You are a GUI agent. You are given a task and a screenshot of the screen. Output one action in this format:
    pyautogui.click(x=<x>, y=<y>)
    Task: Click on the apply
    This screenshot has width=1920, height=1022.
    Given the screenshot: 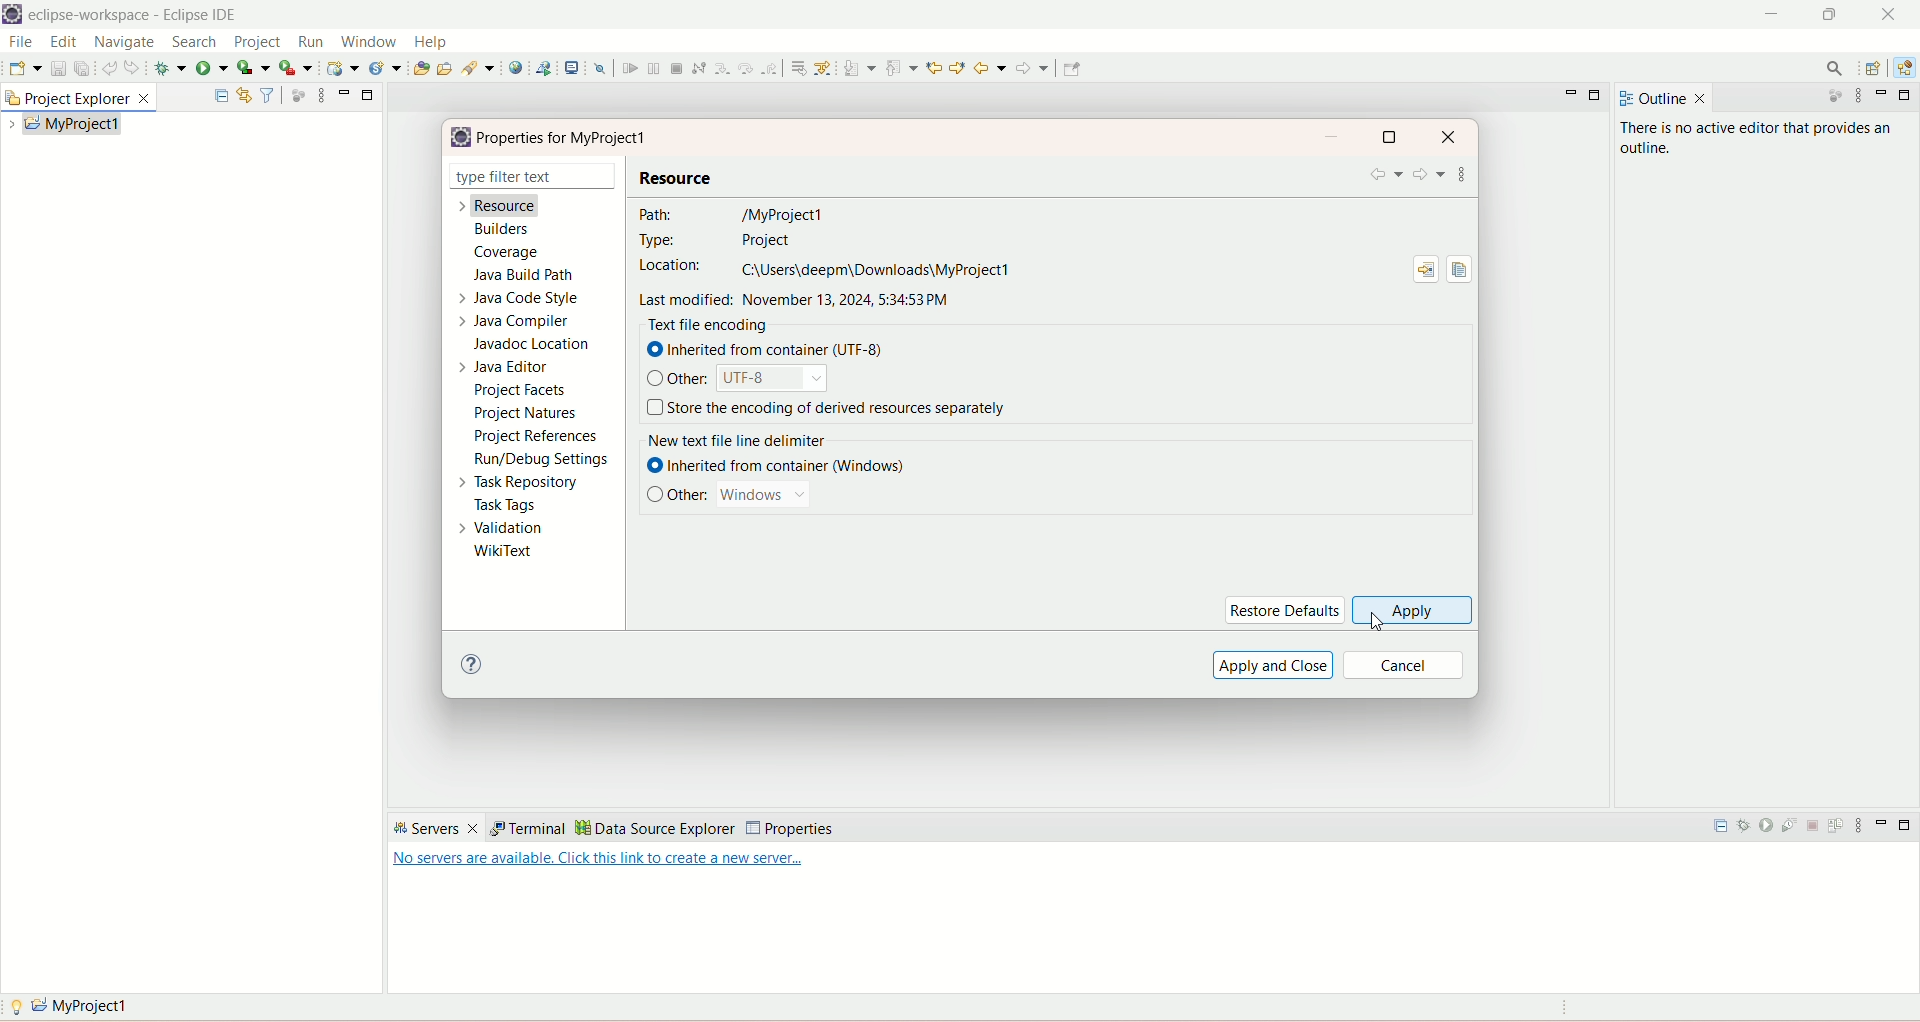 What is the action you would take?
    pyautogui.click(x=1412, y=610)
    